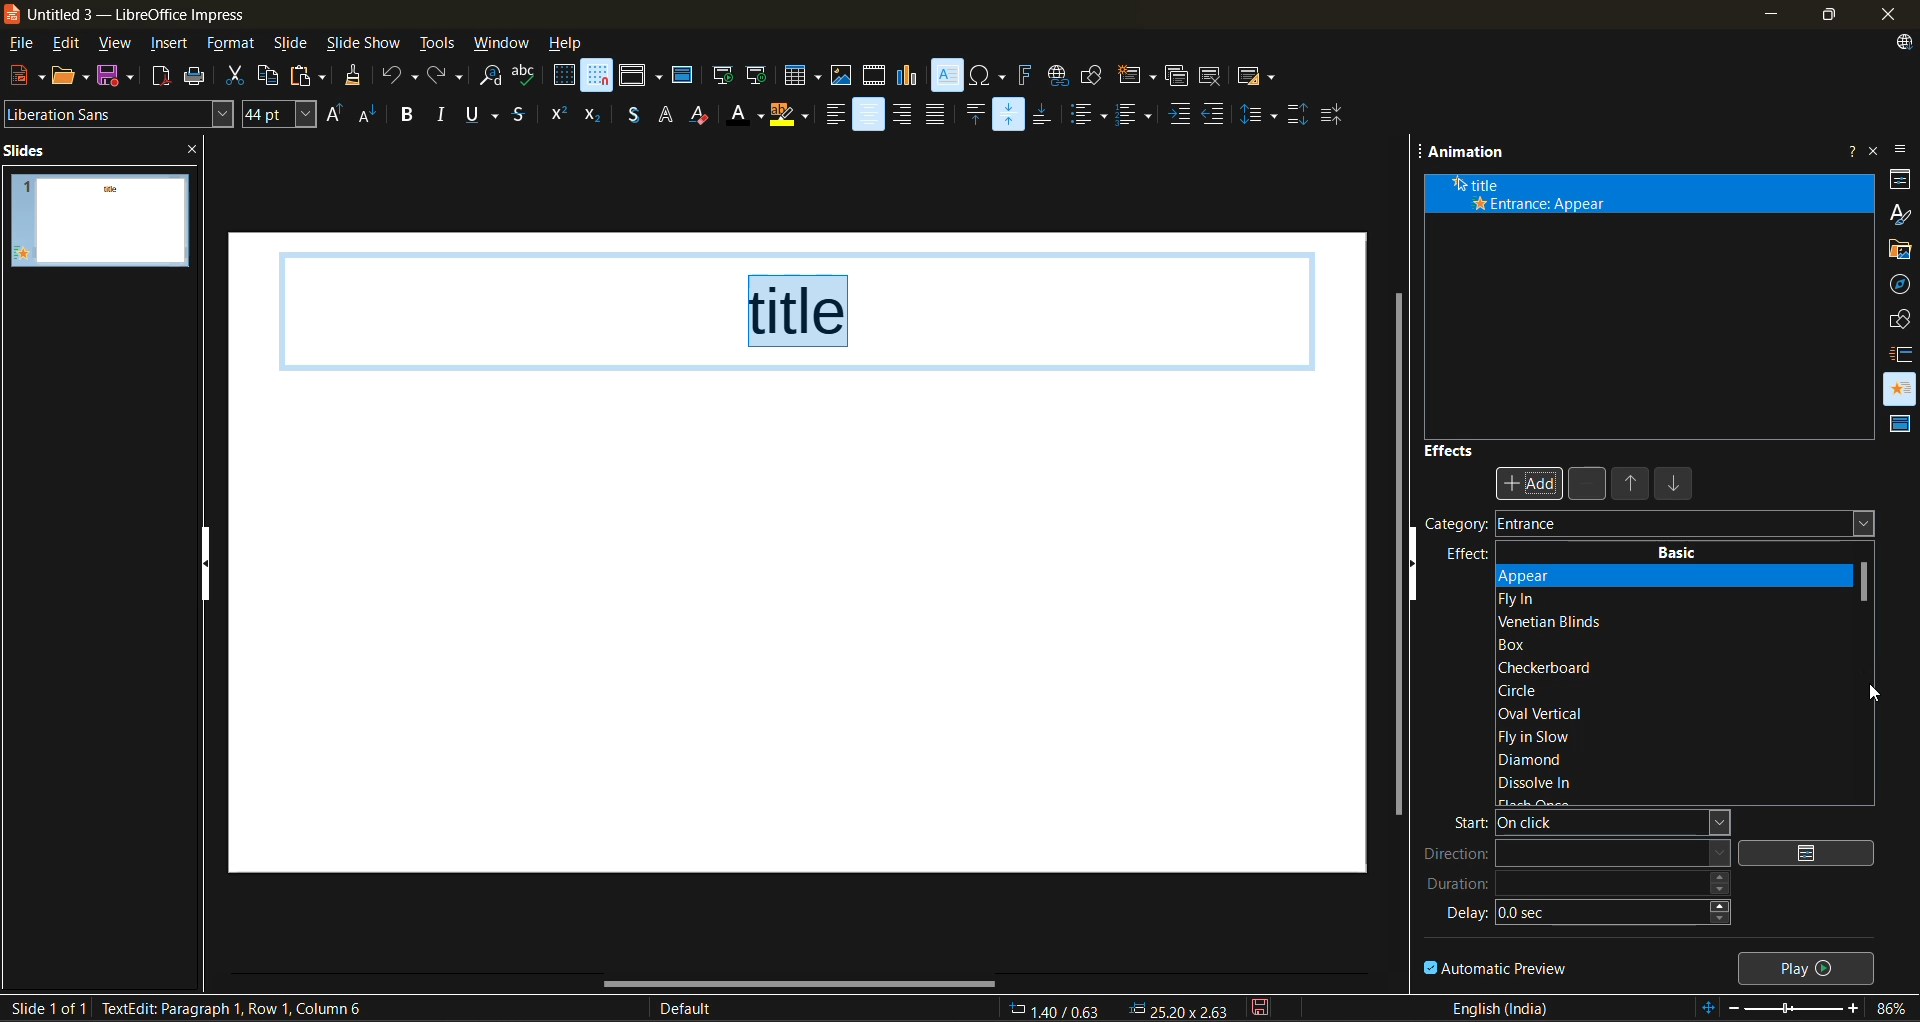 The image size is (1920, 1022). What do you see at coordinates (1894, 1008) in the screenshot?
I see `zoom factor` at bounding box center [1894, 1008].